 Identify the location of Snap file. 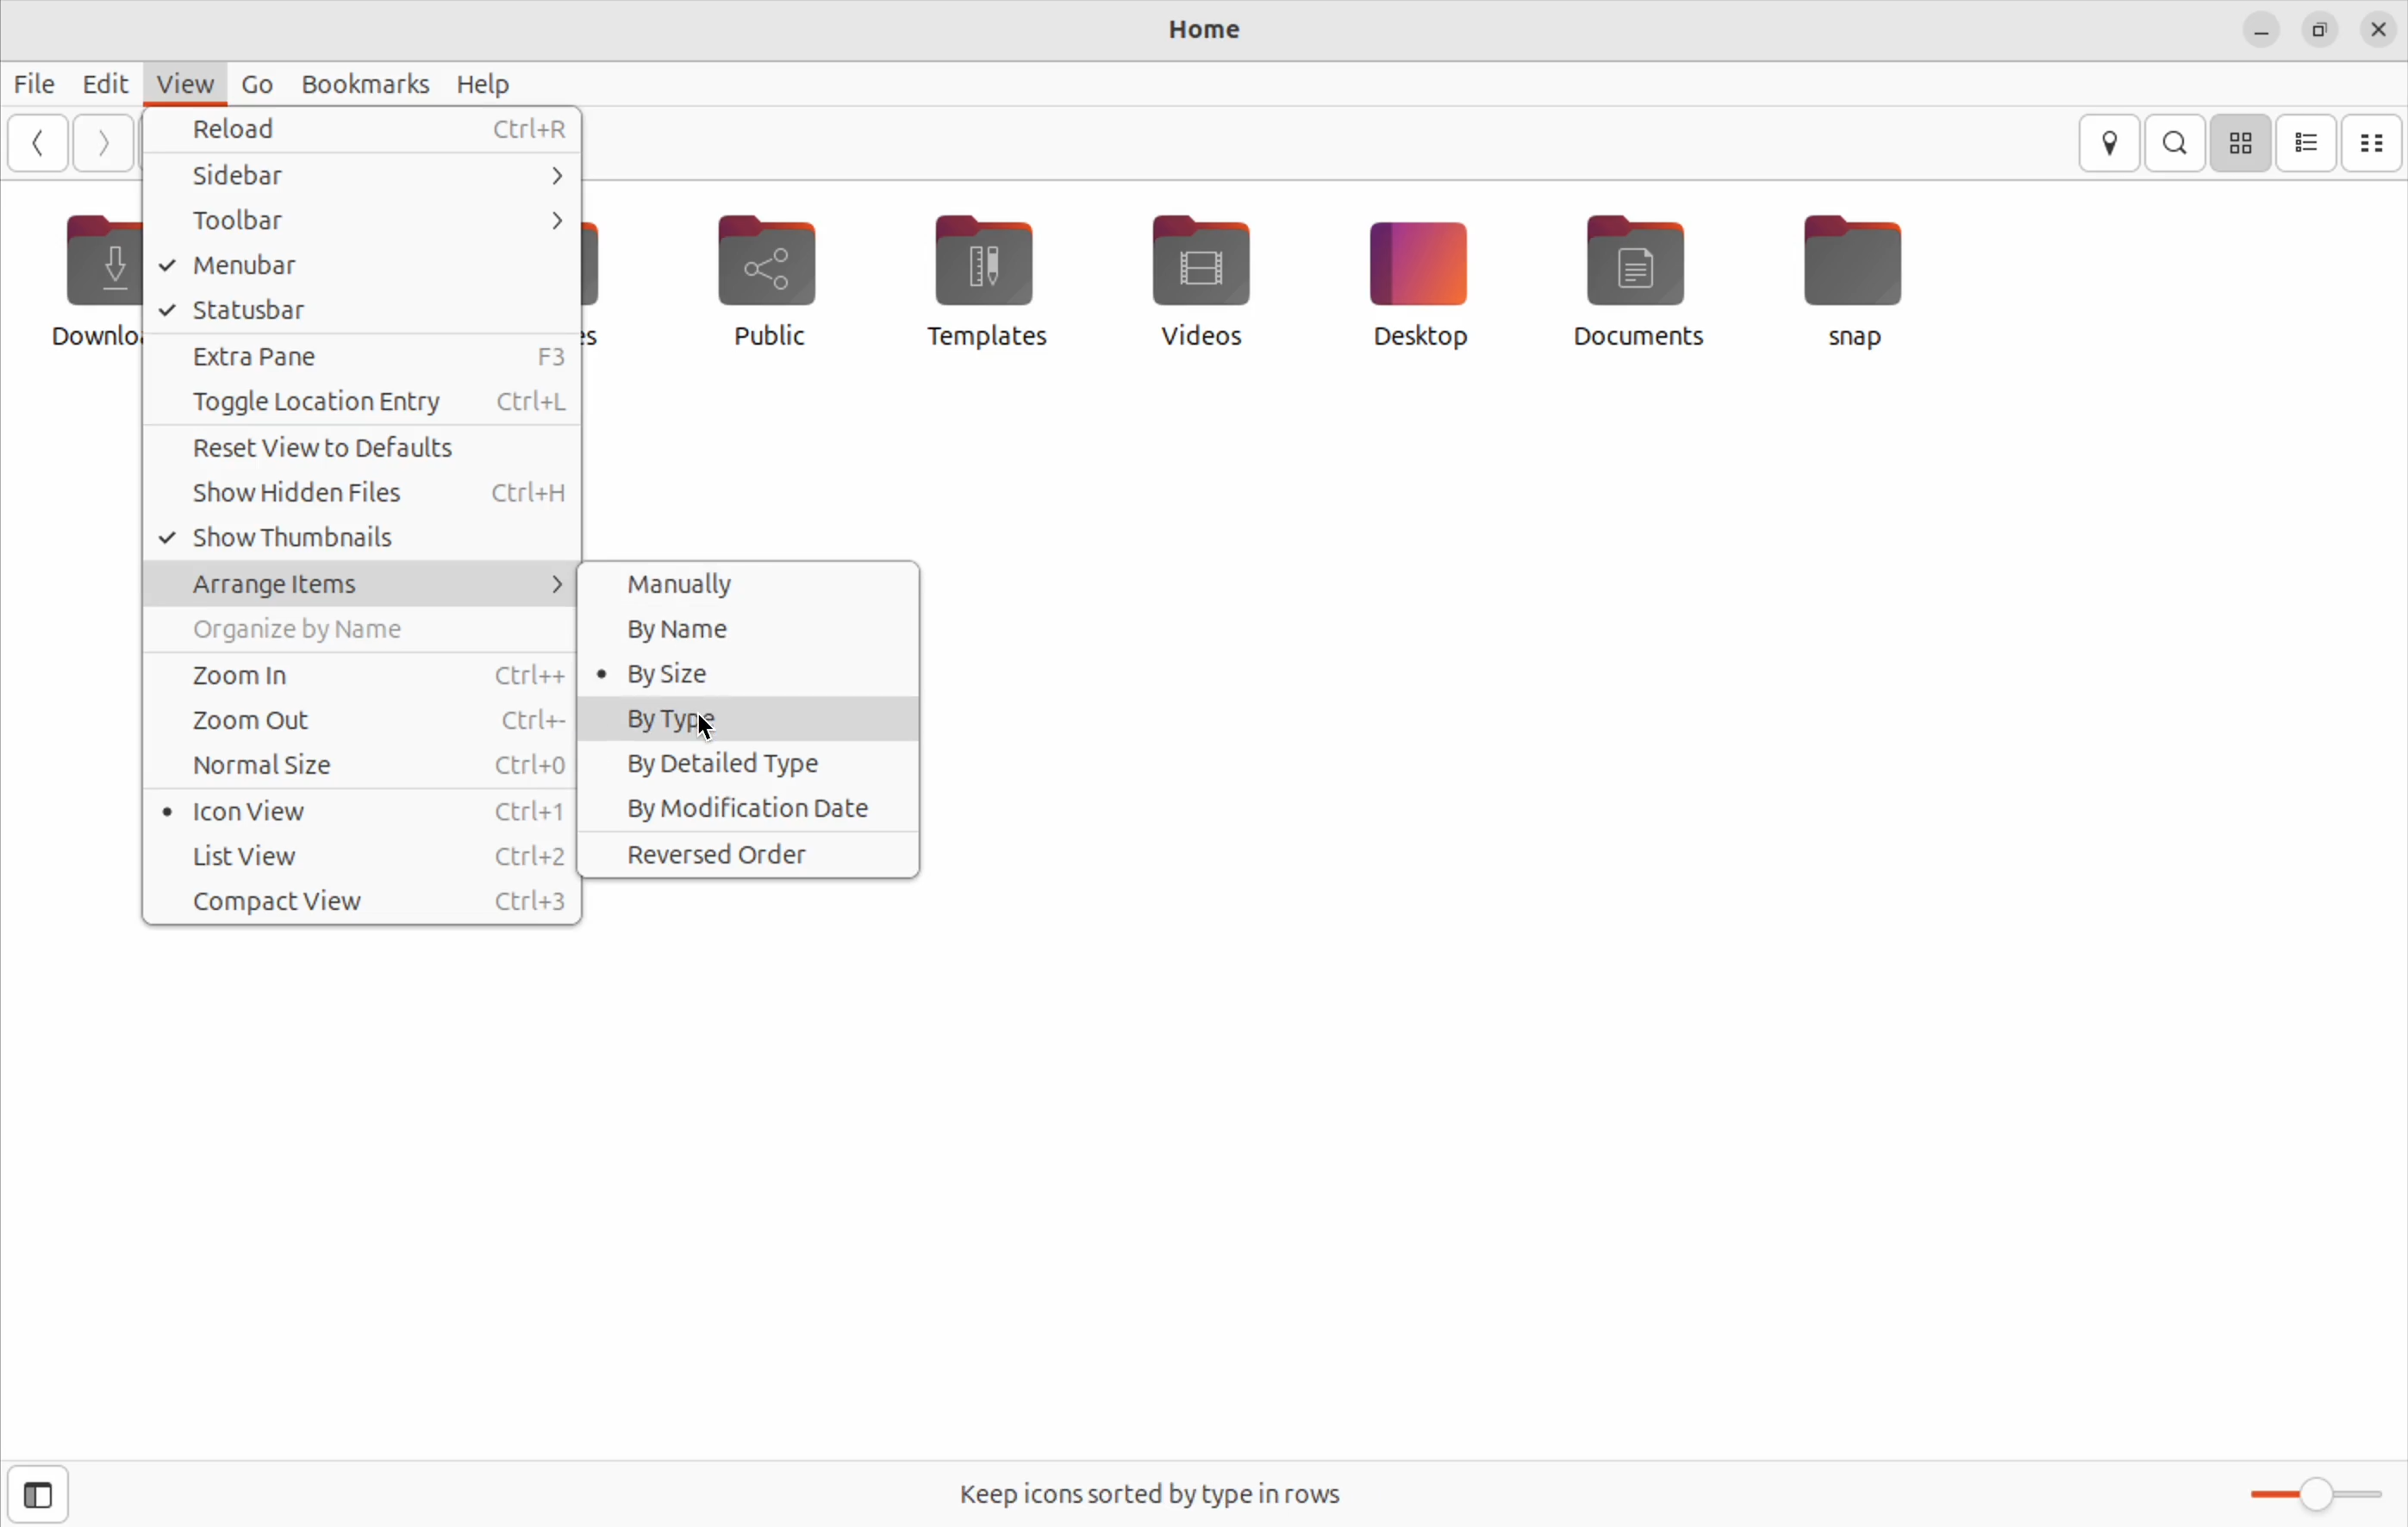
(1856, 275).